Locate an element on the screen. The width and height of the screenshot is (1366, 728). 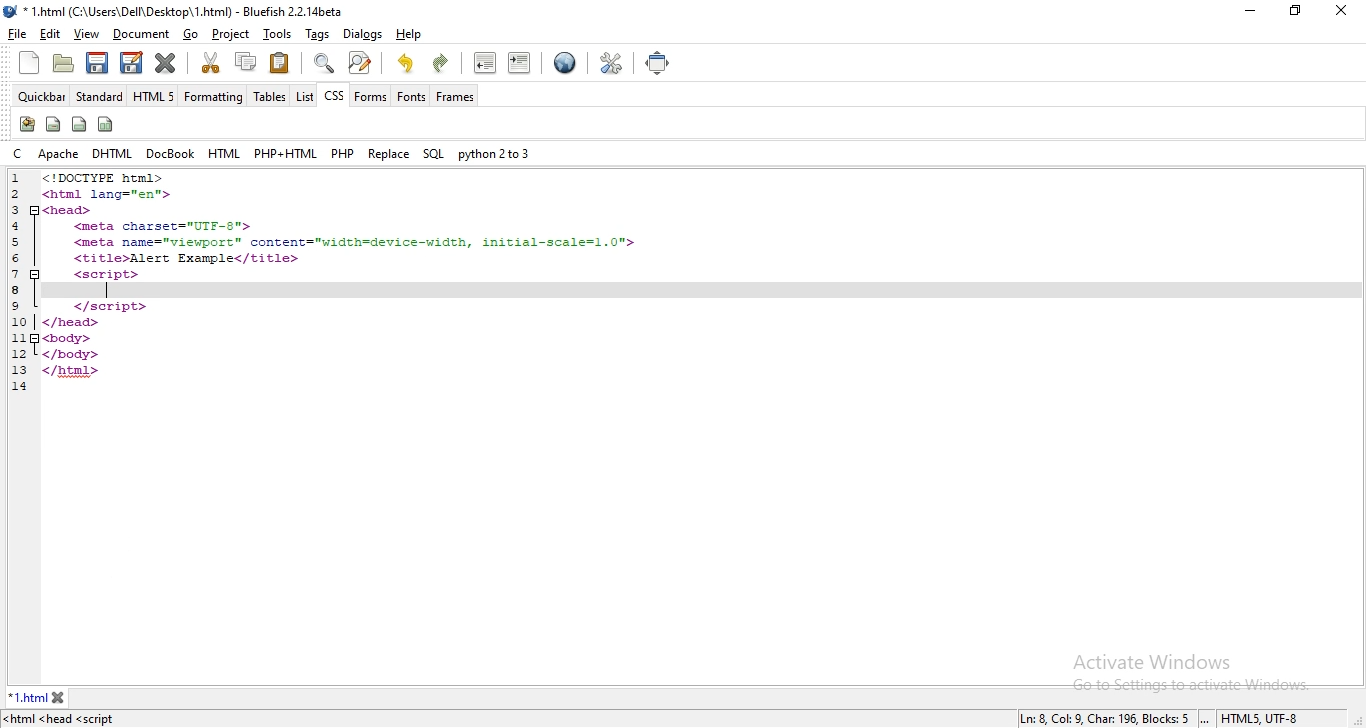
5 is located at coordinates (17, 241).